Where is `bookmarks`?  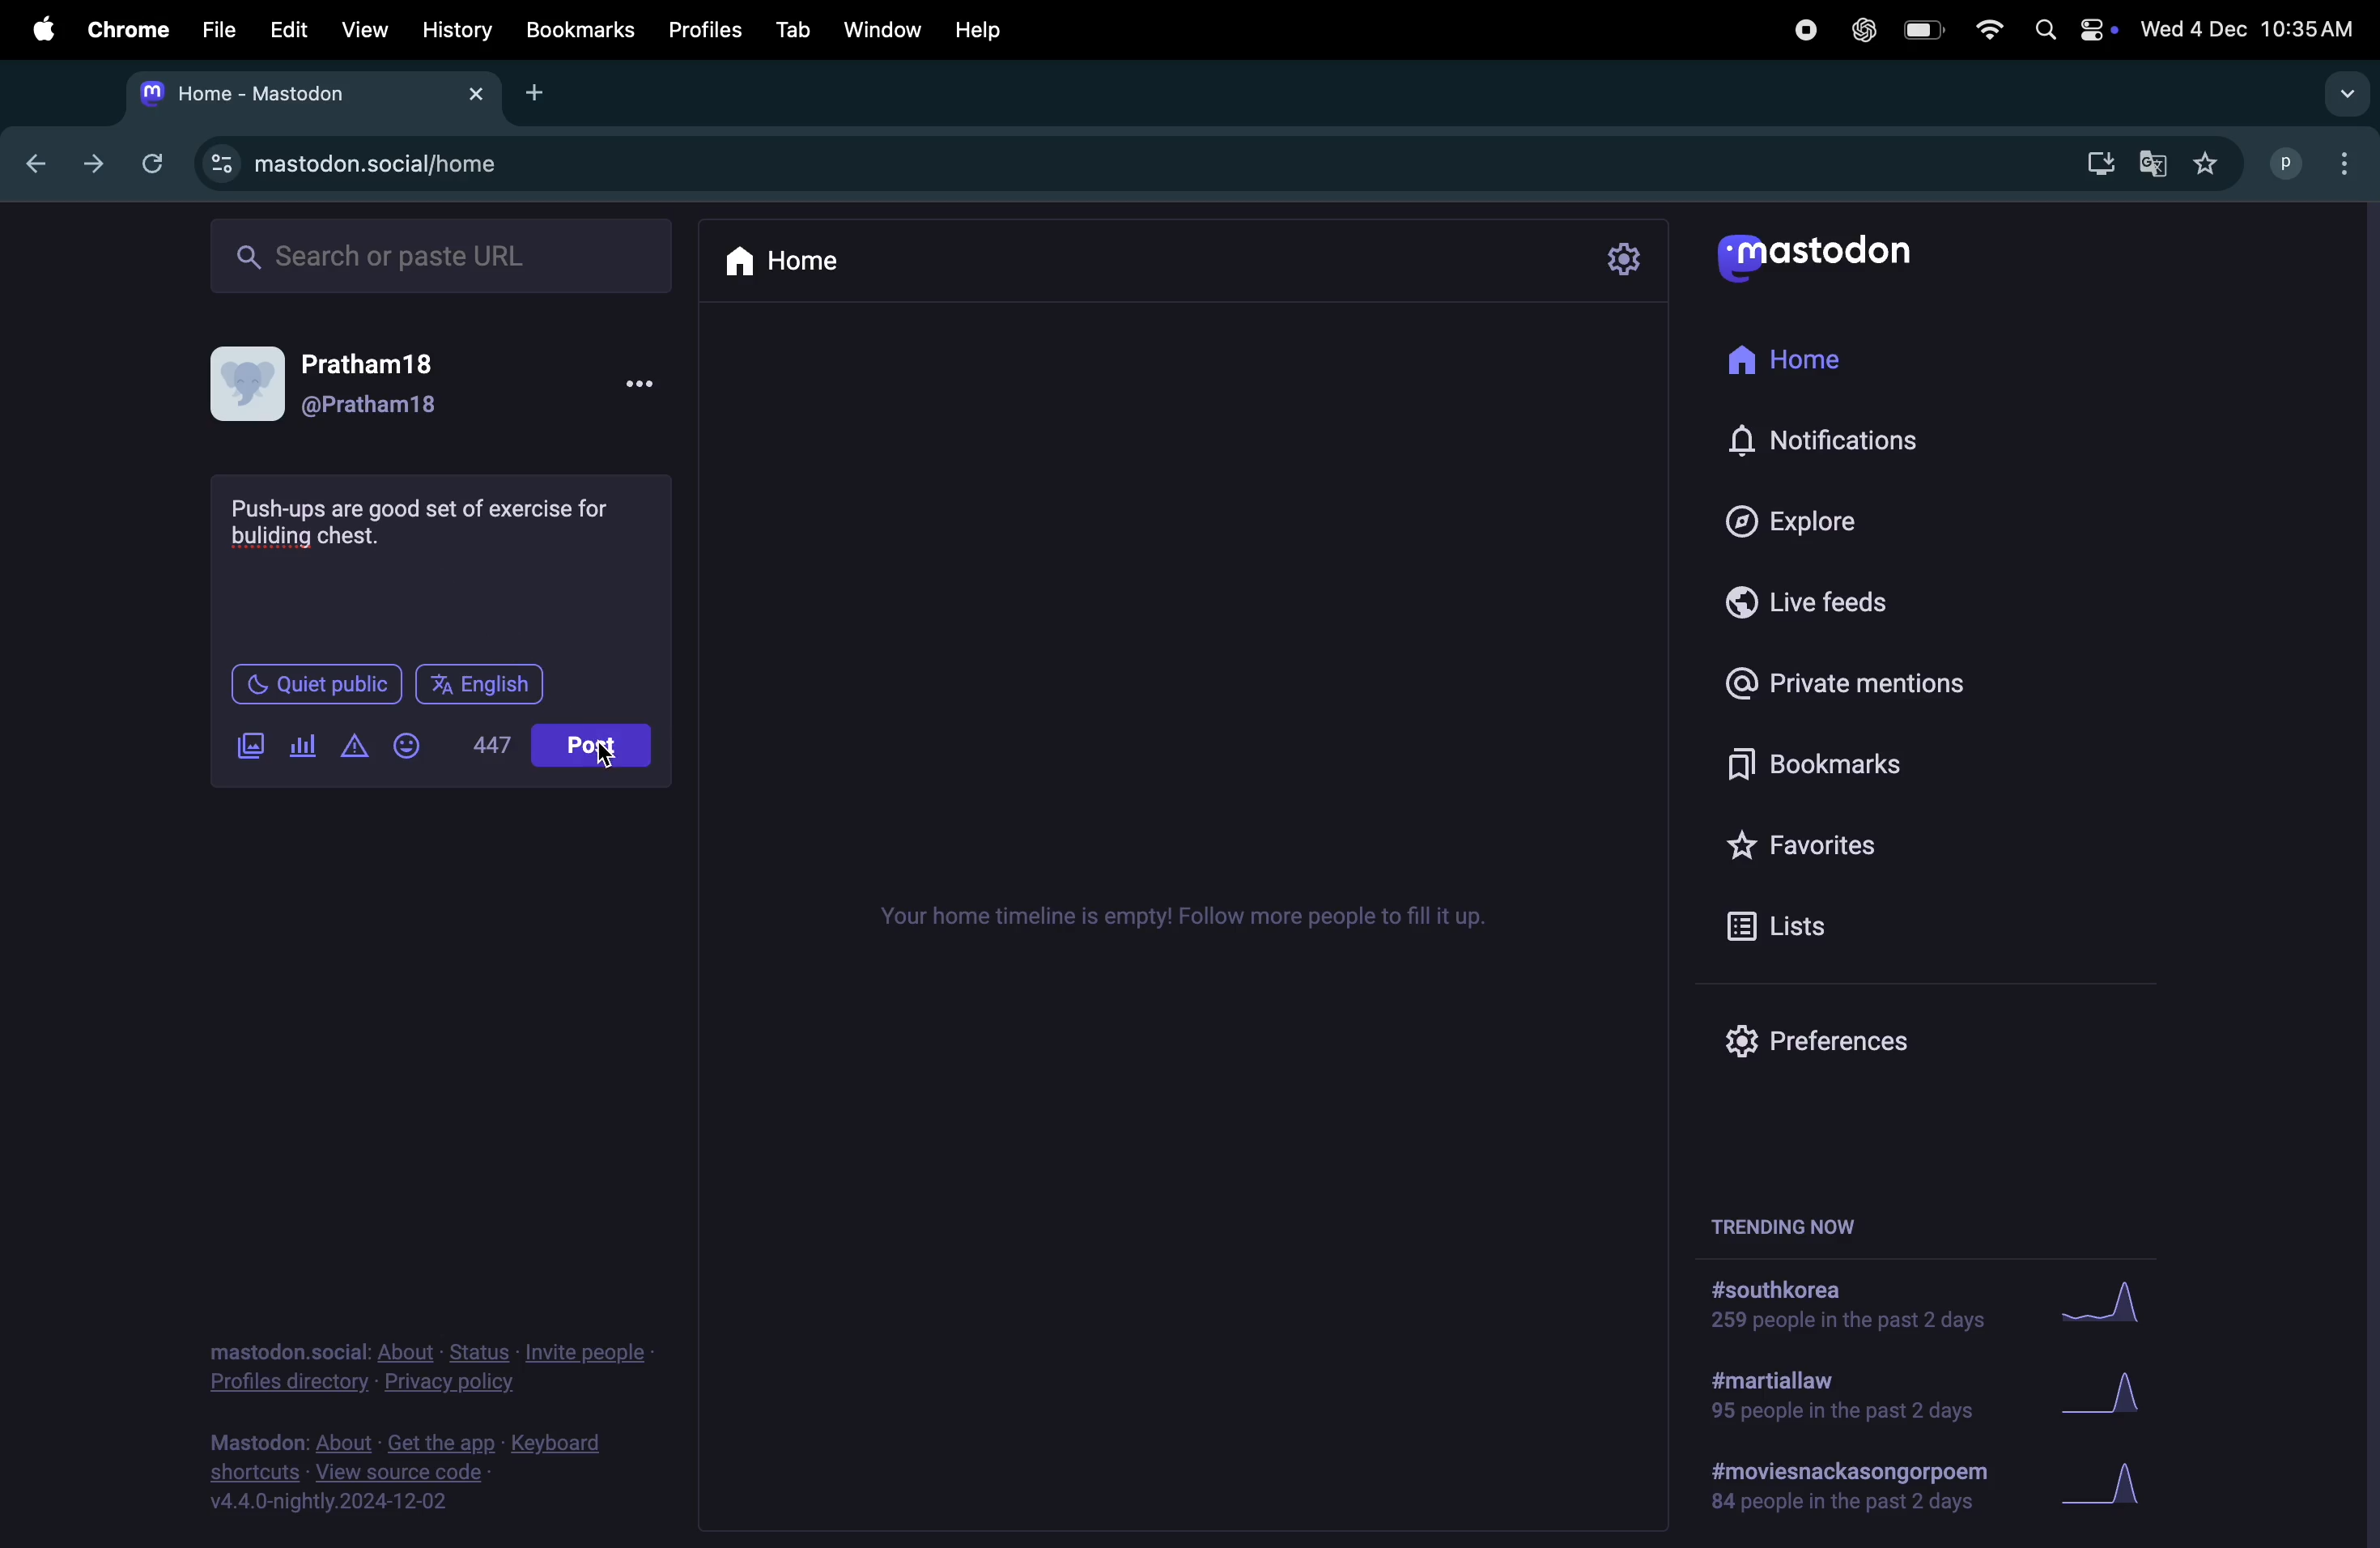
bookmarks is located at coordinates (1802, 762).